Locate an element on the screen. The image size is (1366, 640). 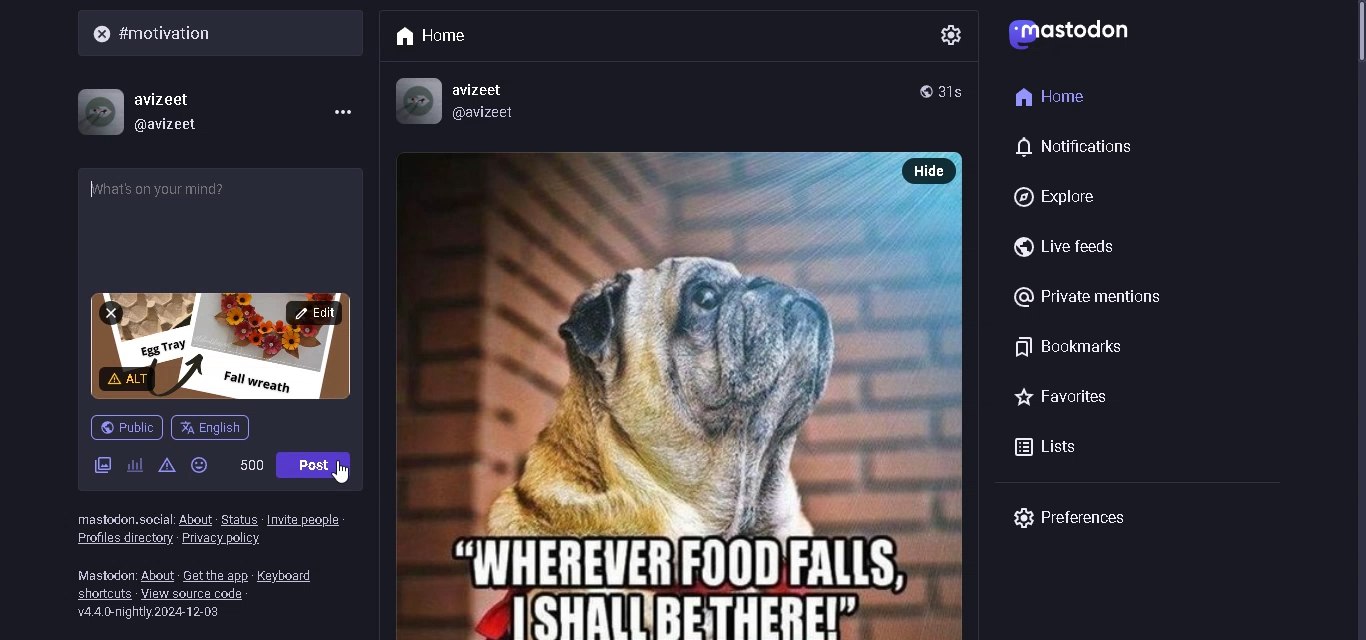
notifications is located at coordinates (1076, 148).